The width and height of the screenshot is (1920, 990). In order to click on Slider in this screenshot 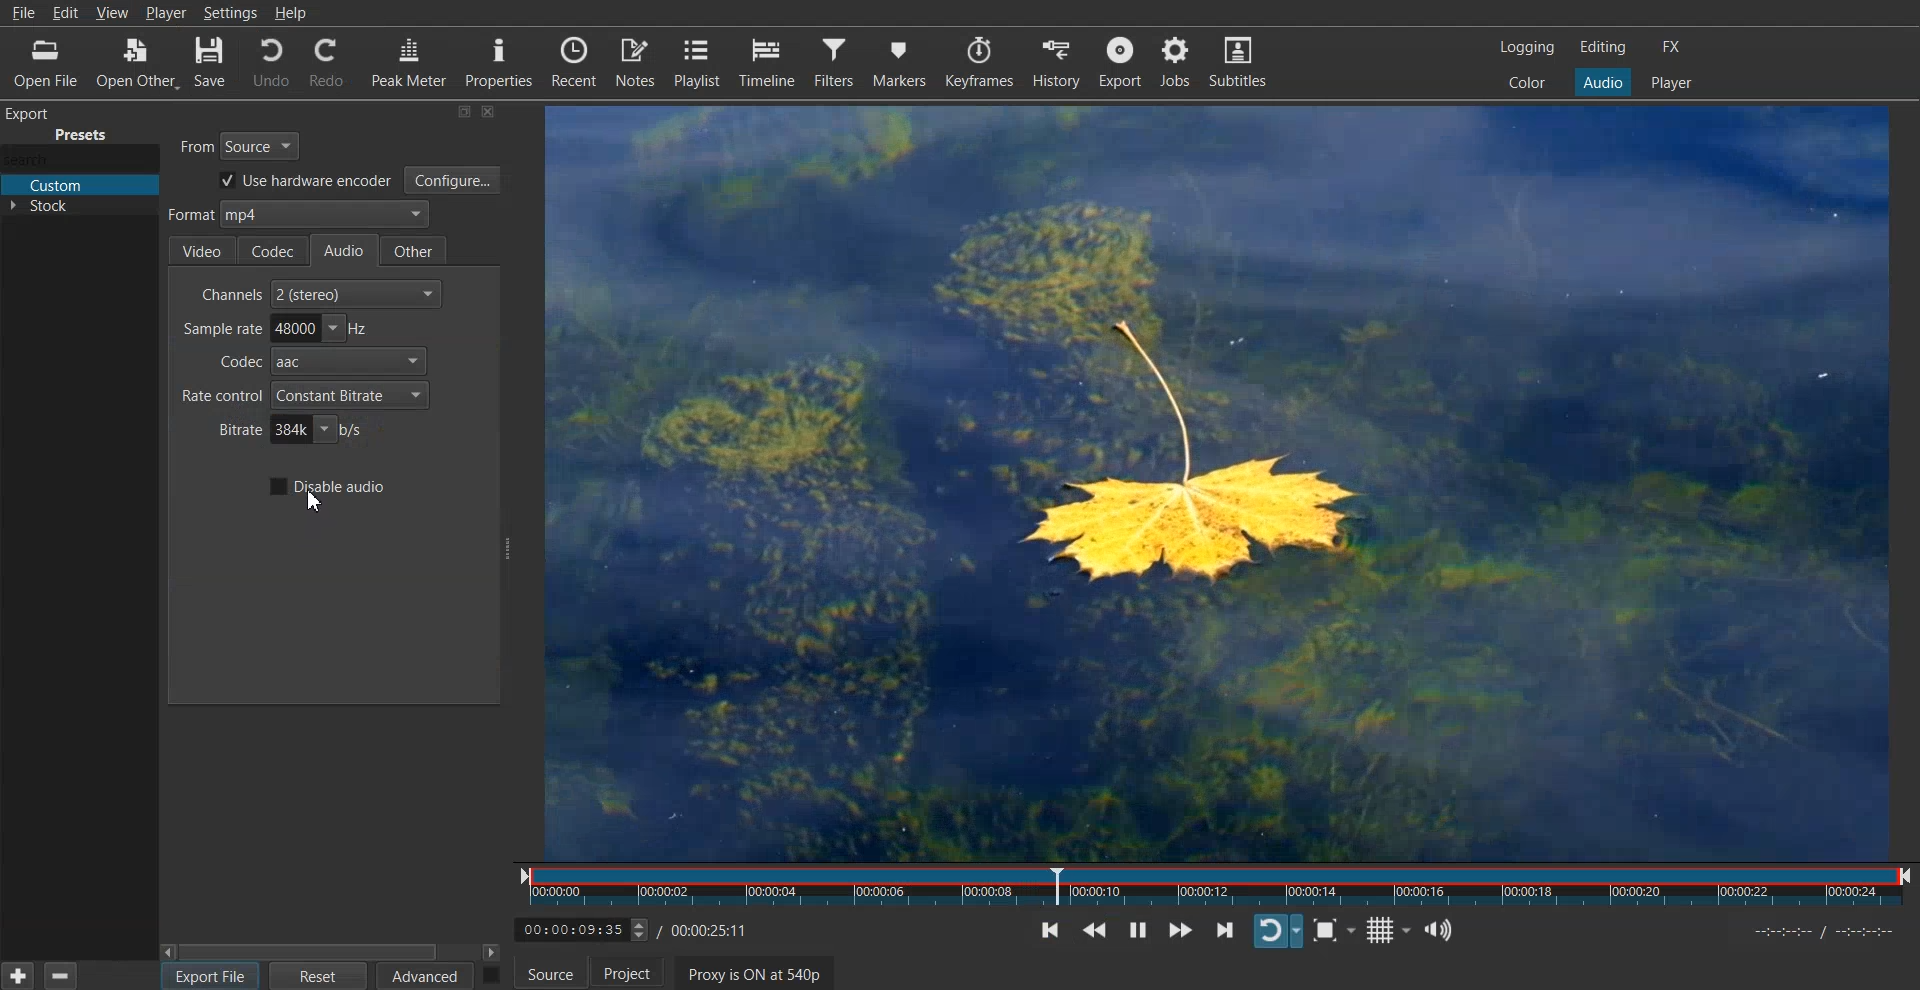, I will do `click(1219, 887)`.